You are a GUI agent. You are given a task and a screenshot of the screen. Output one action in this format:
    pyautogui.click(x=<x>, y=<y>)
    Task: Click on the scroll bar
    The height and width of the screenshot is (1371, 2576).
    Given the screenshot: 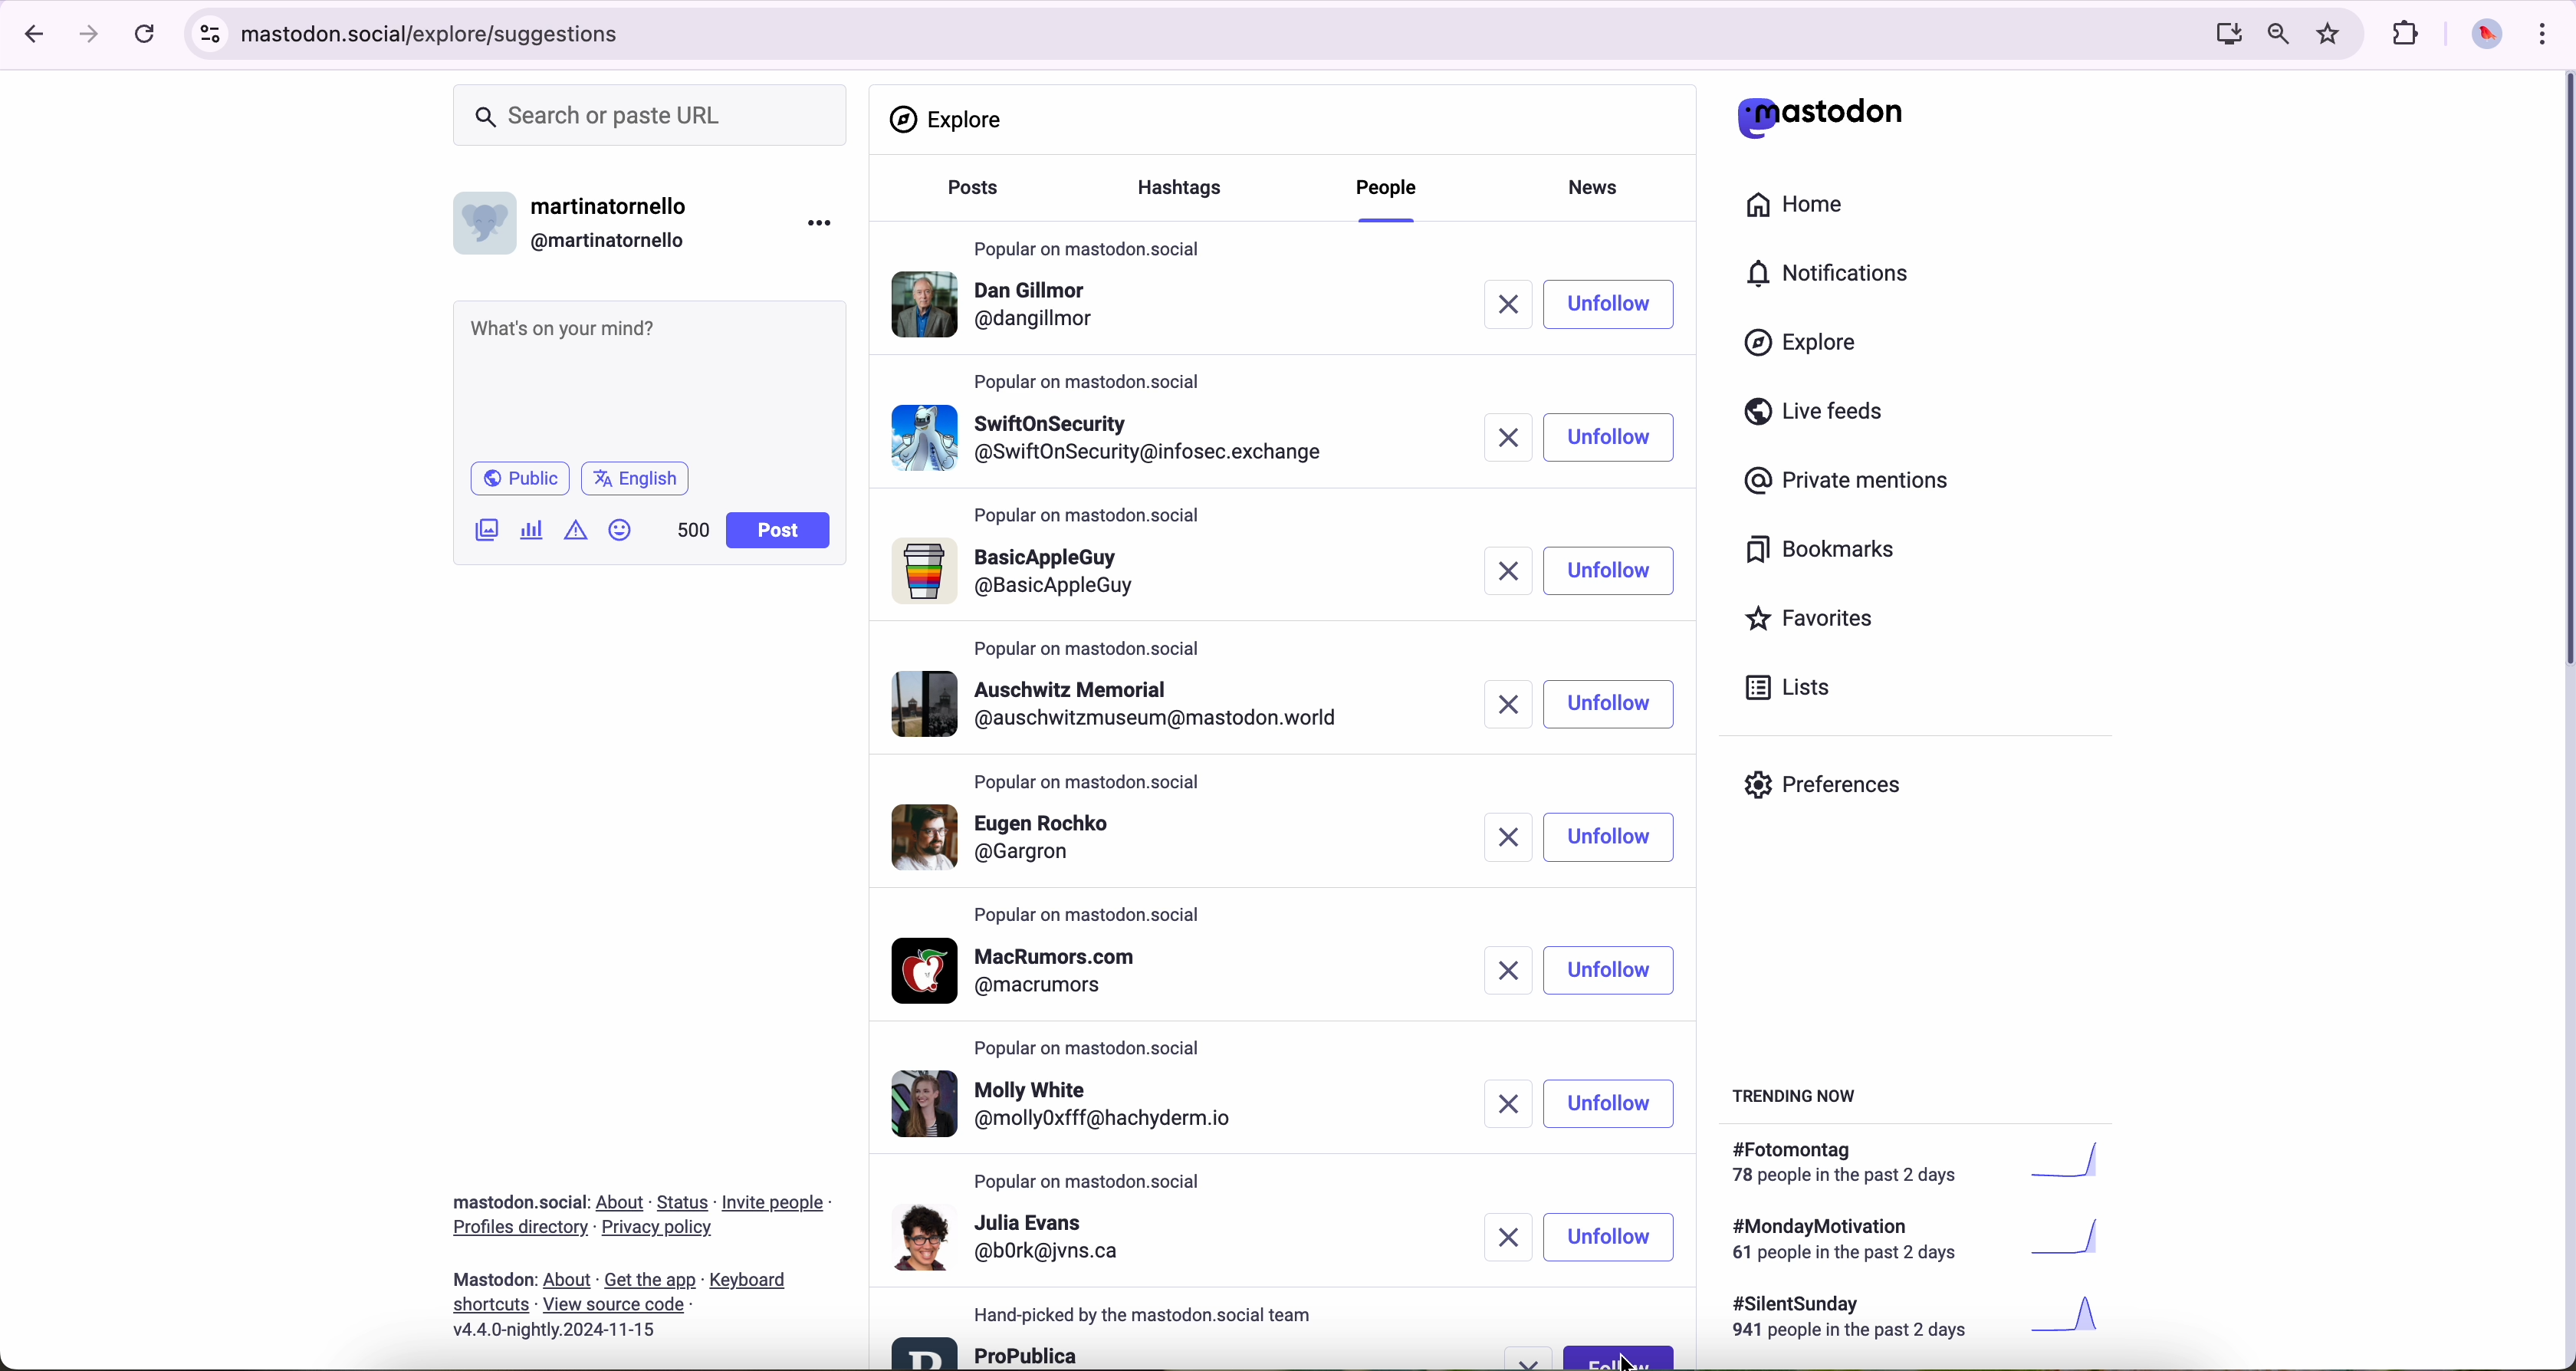 What is the action you would take?
    pyautogui.click(x=2560, y=375)
    